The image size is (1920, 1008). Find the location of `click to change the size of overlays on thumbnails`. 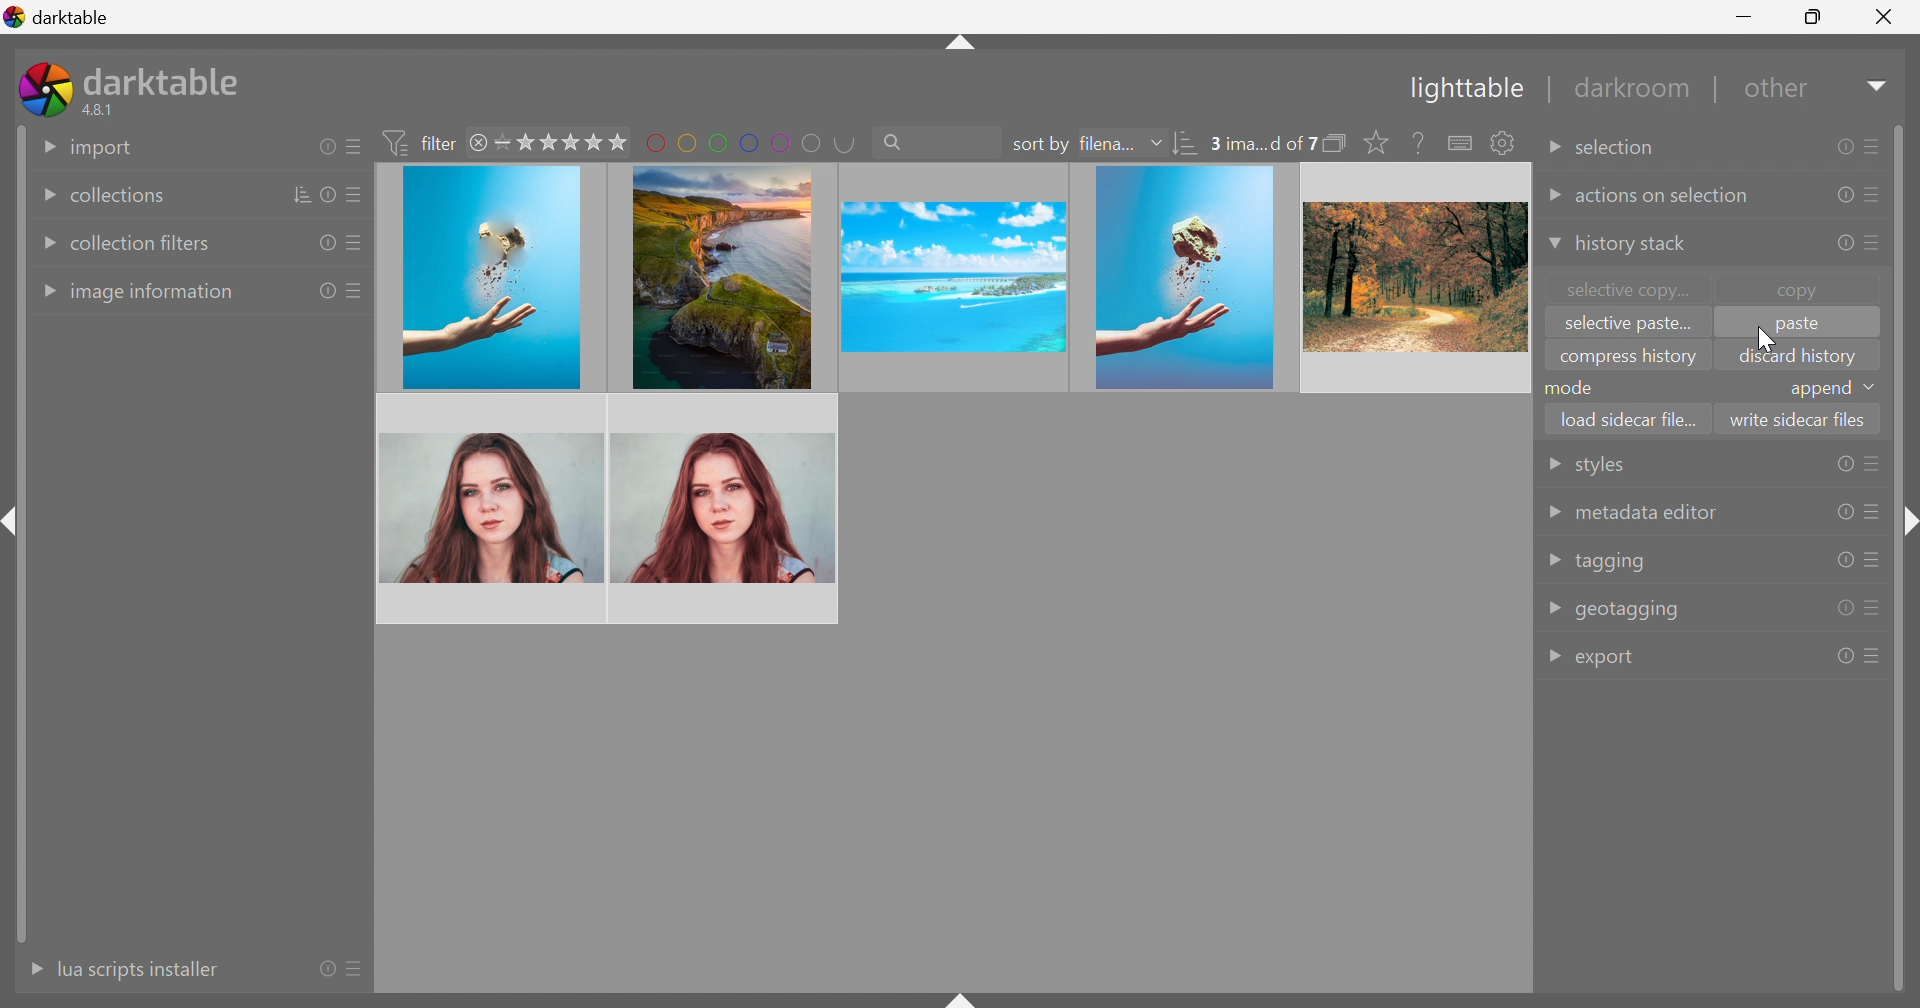

click to change the size of overlays on thumbnails is located at coordinates (1372, 143).